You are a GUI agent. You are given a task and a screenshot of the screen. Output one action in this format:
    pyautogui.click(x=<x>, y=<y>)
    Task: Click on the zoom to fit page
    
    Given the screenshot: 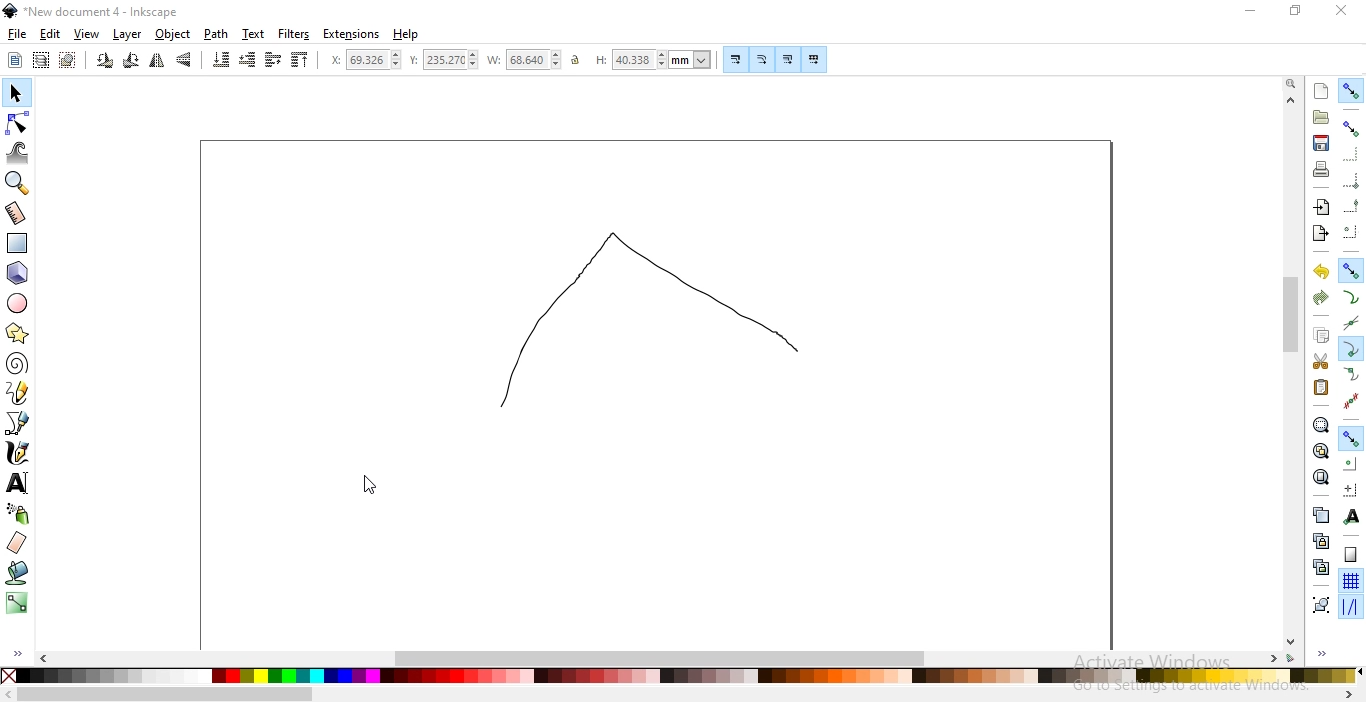 What is the action you would take?
    pyautogui.click(x=1320, y=477)
    